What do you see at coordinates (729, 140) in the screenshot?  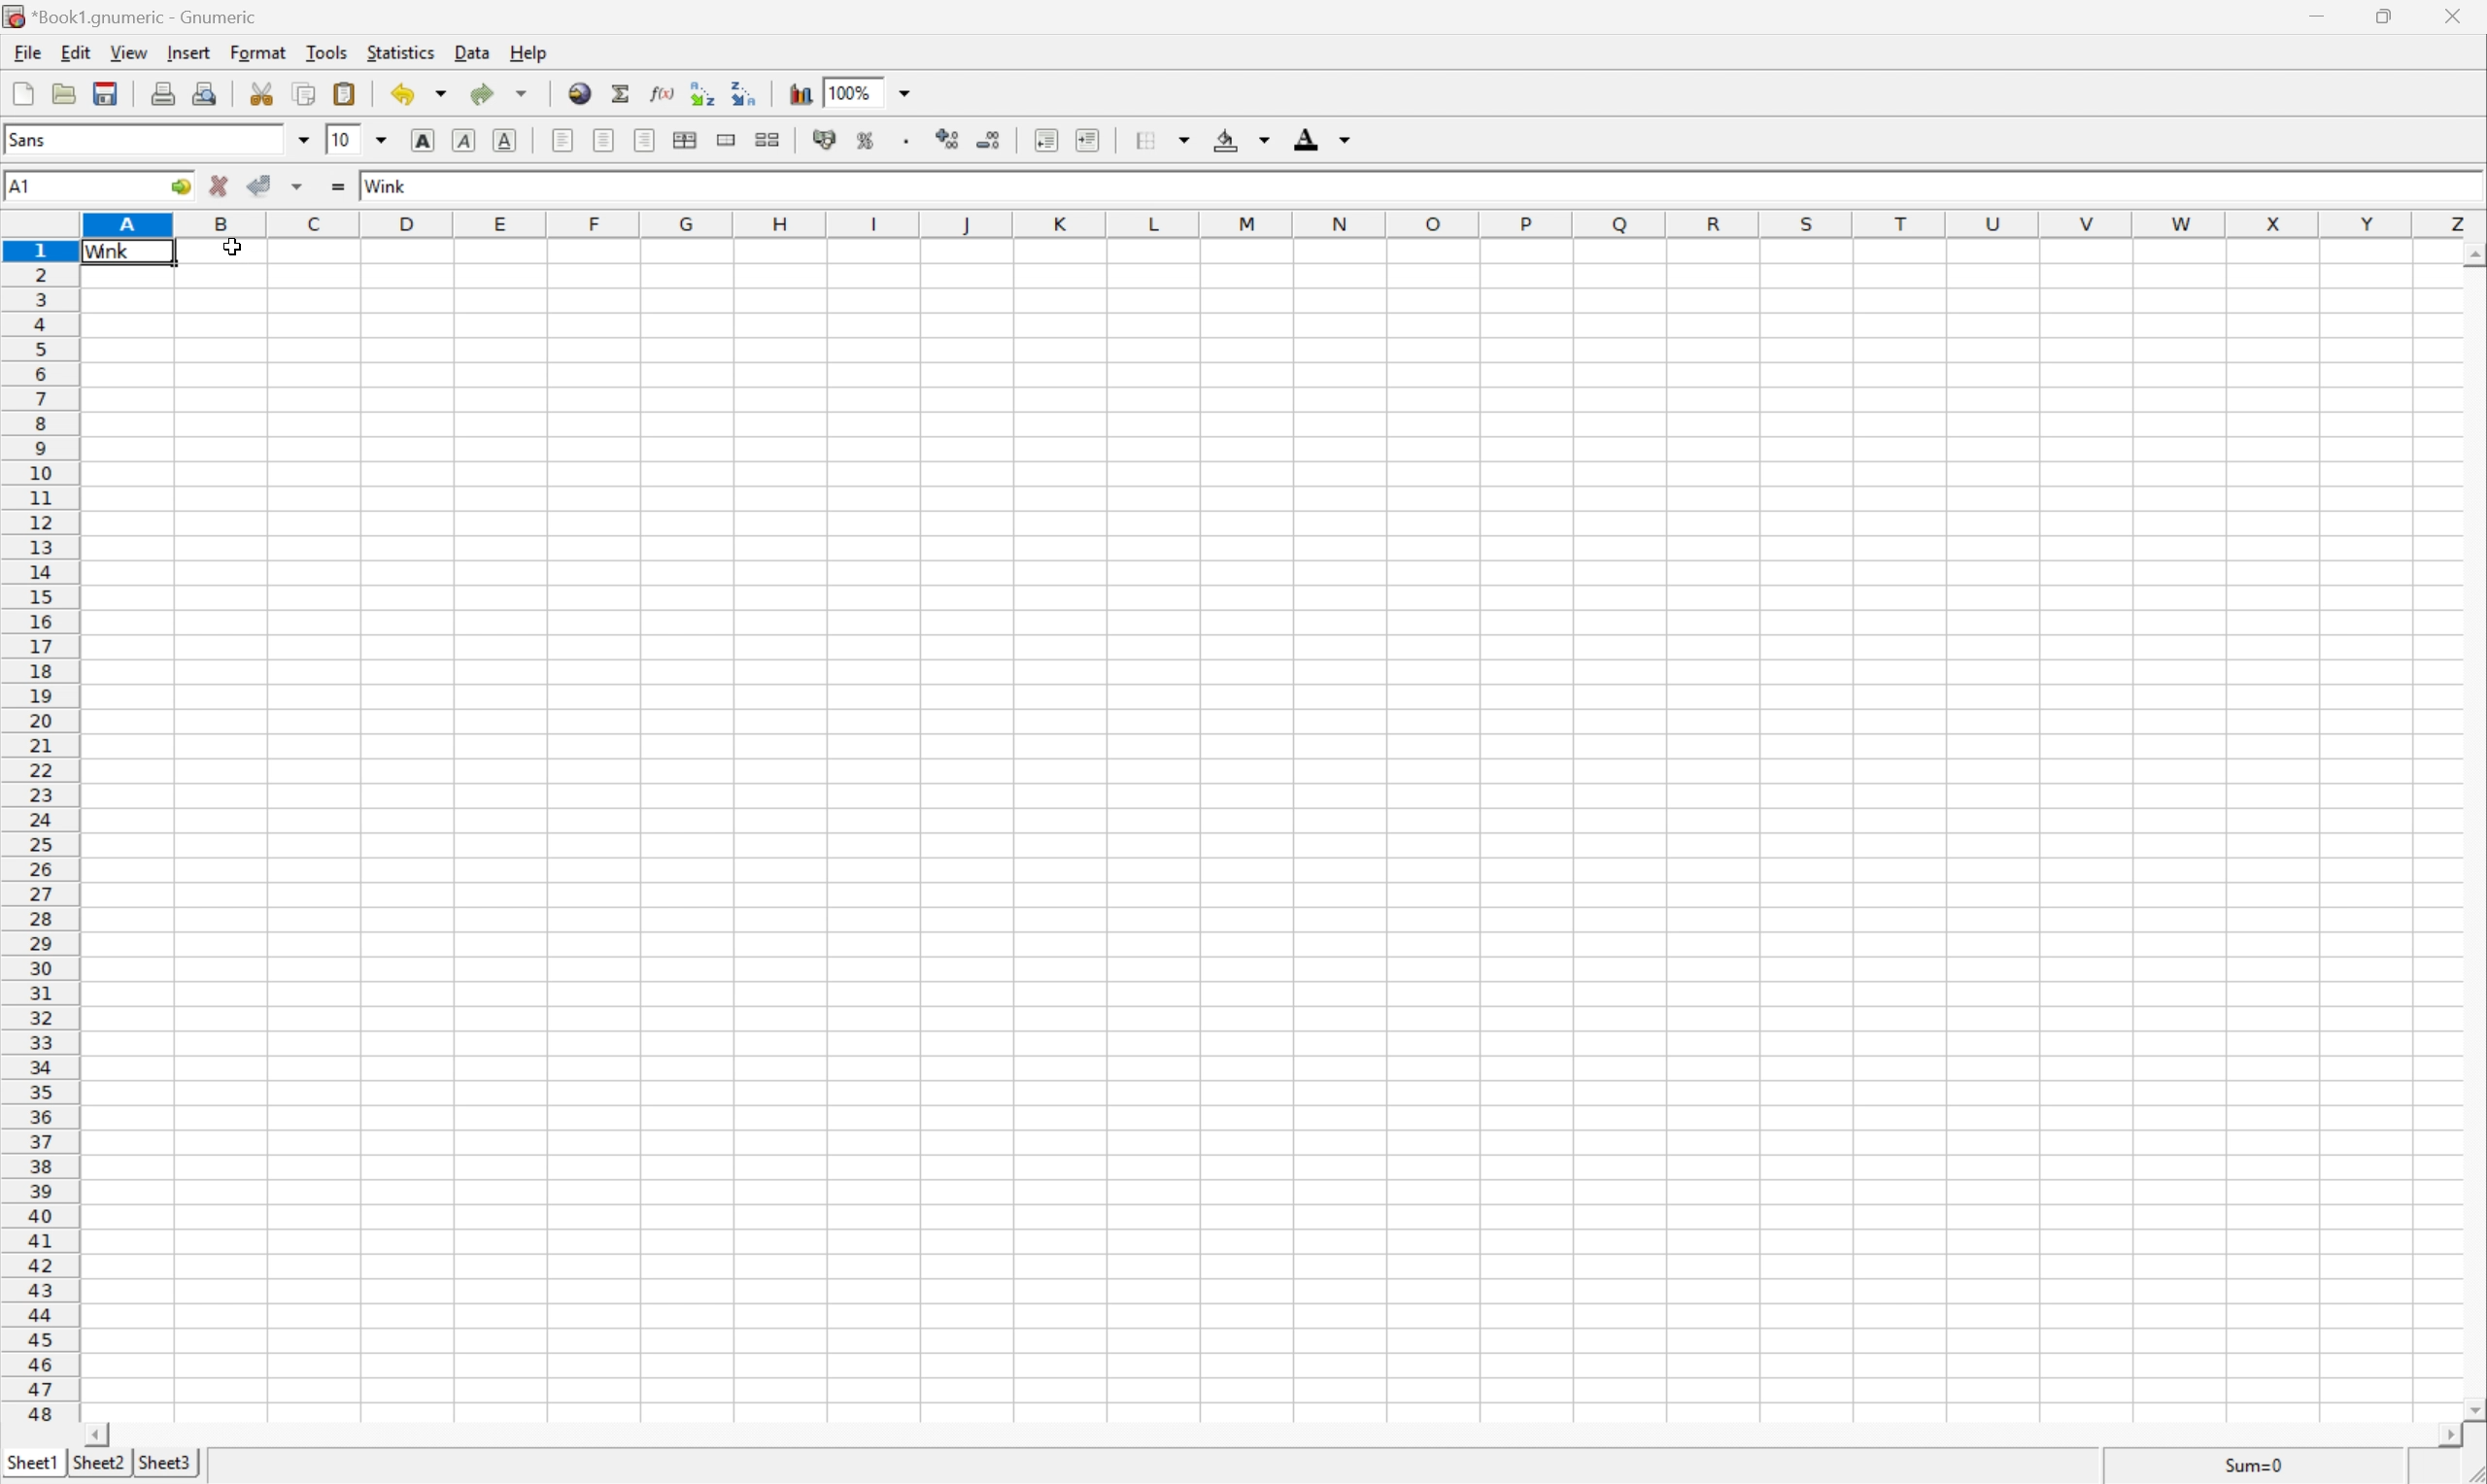 I see `split range of cells` at bounding box center [729, 140].